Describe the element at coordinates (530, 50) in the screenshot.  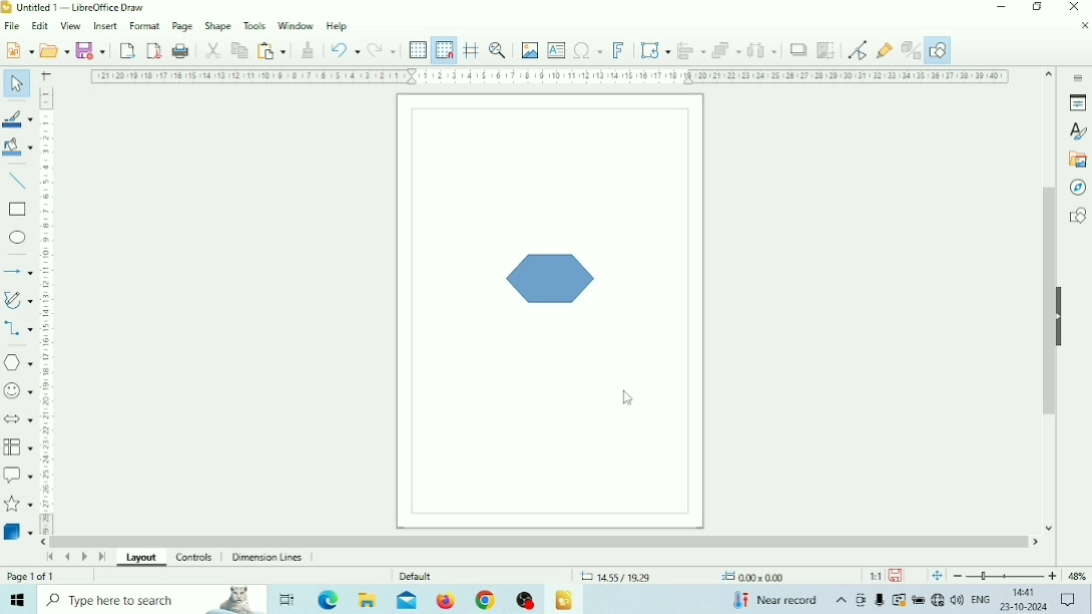
I see `Insert Image` at that location.